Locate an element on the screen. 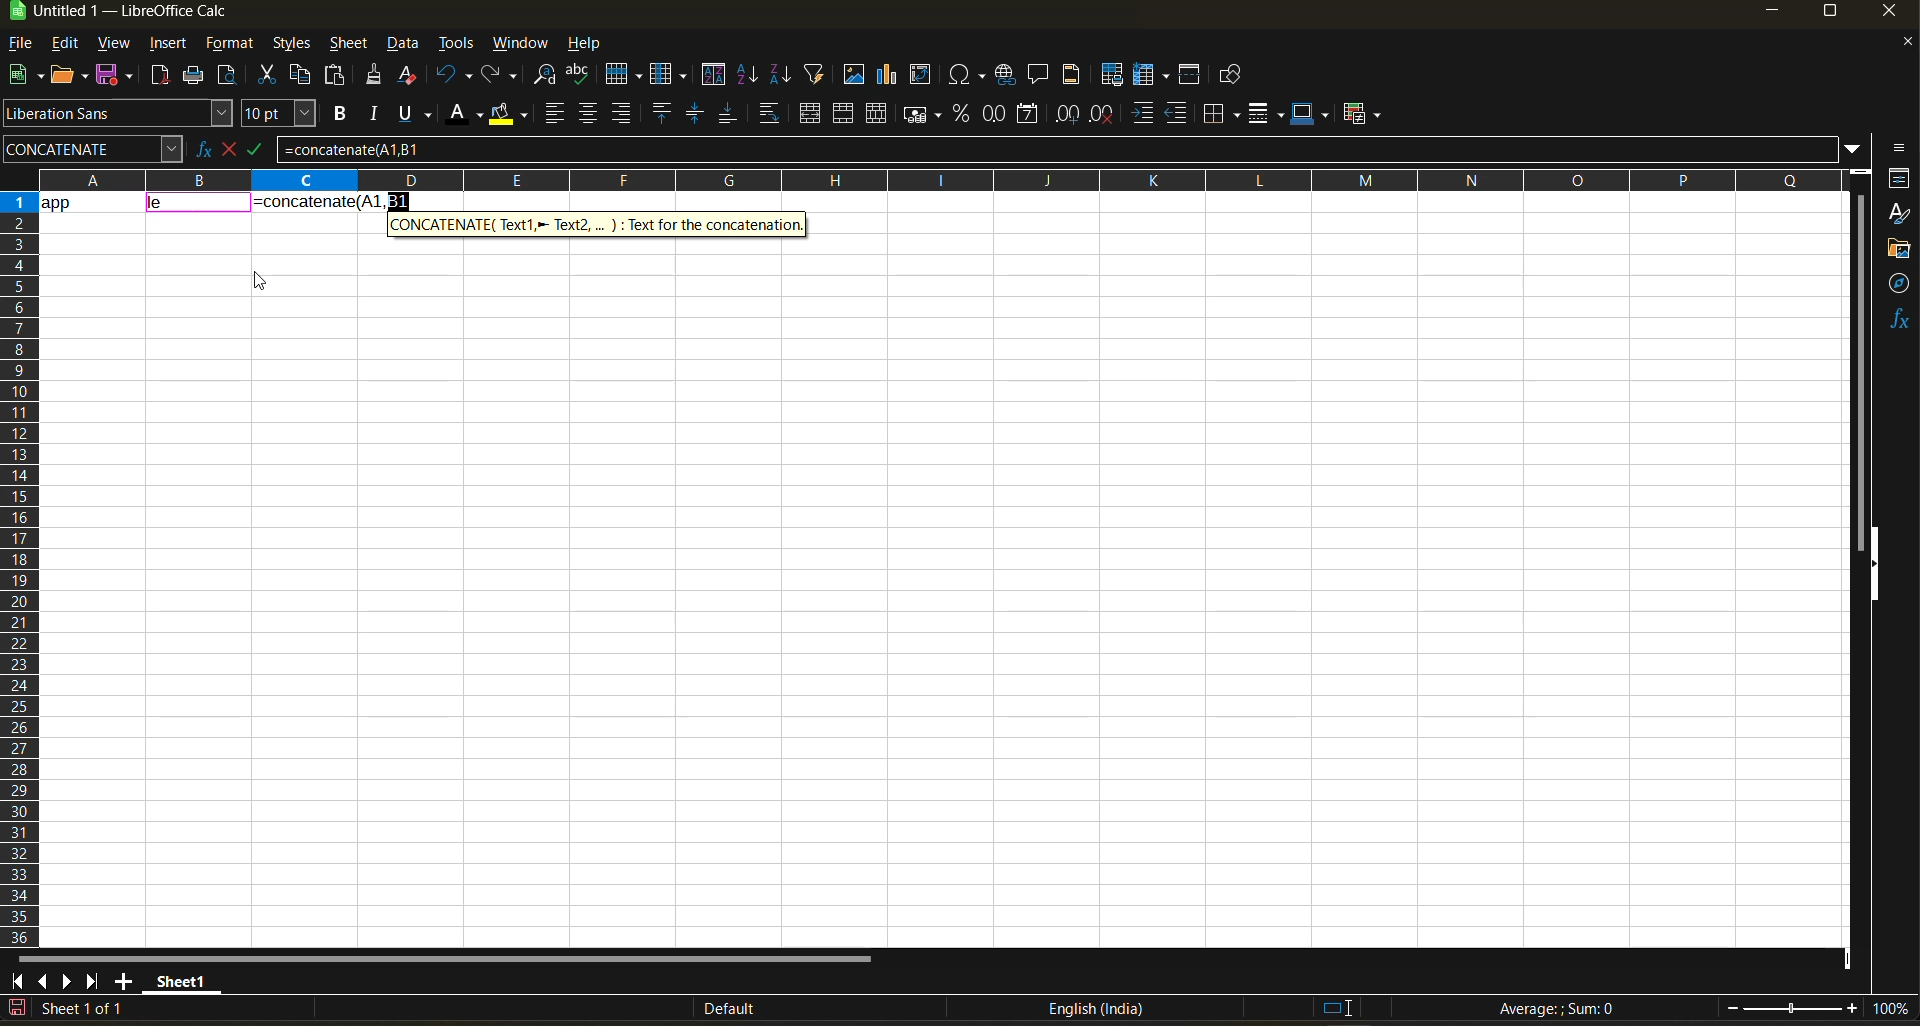  styles is located at coordinates (1898, 215).